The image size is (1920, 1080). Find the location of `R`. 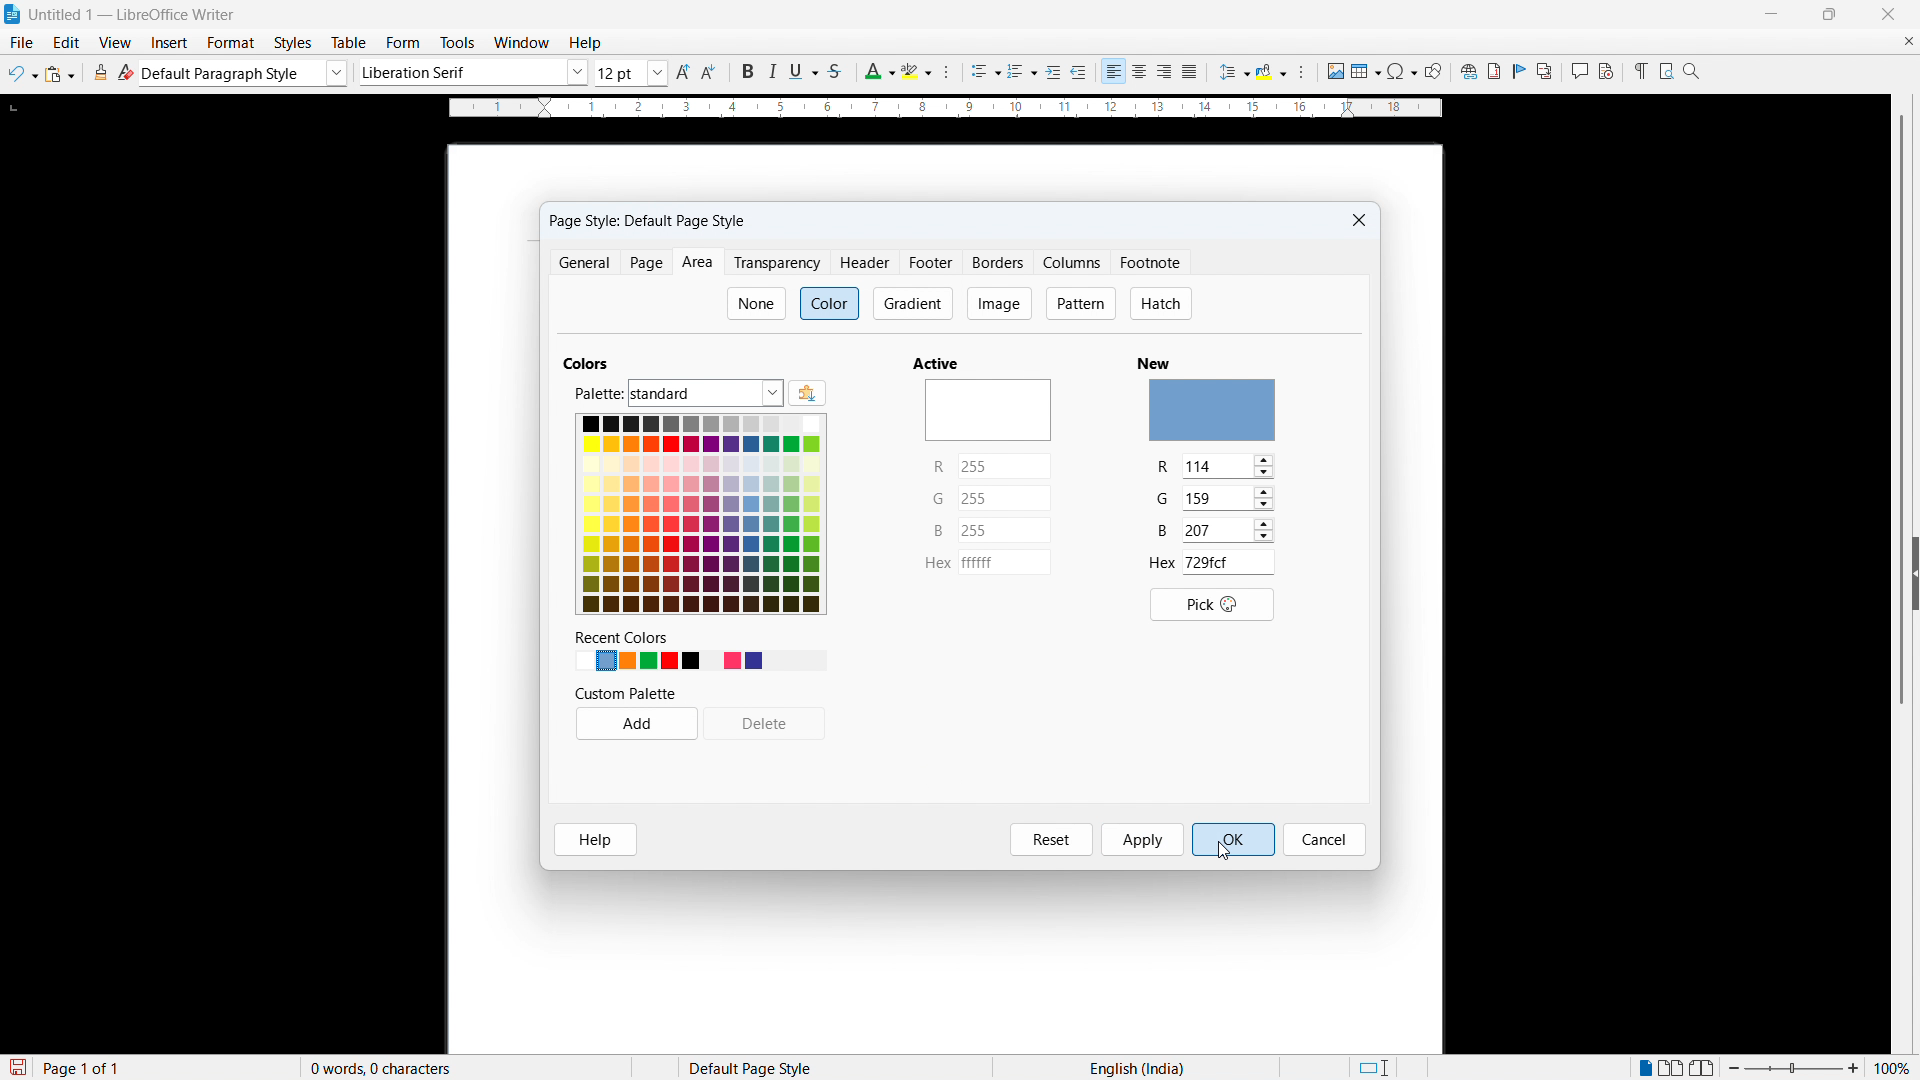

R is located at coordinates (1161, 467).